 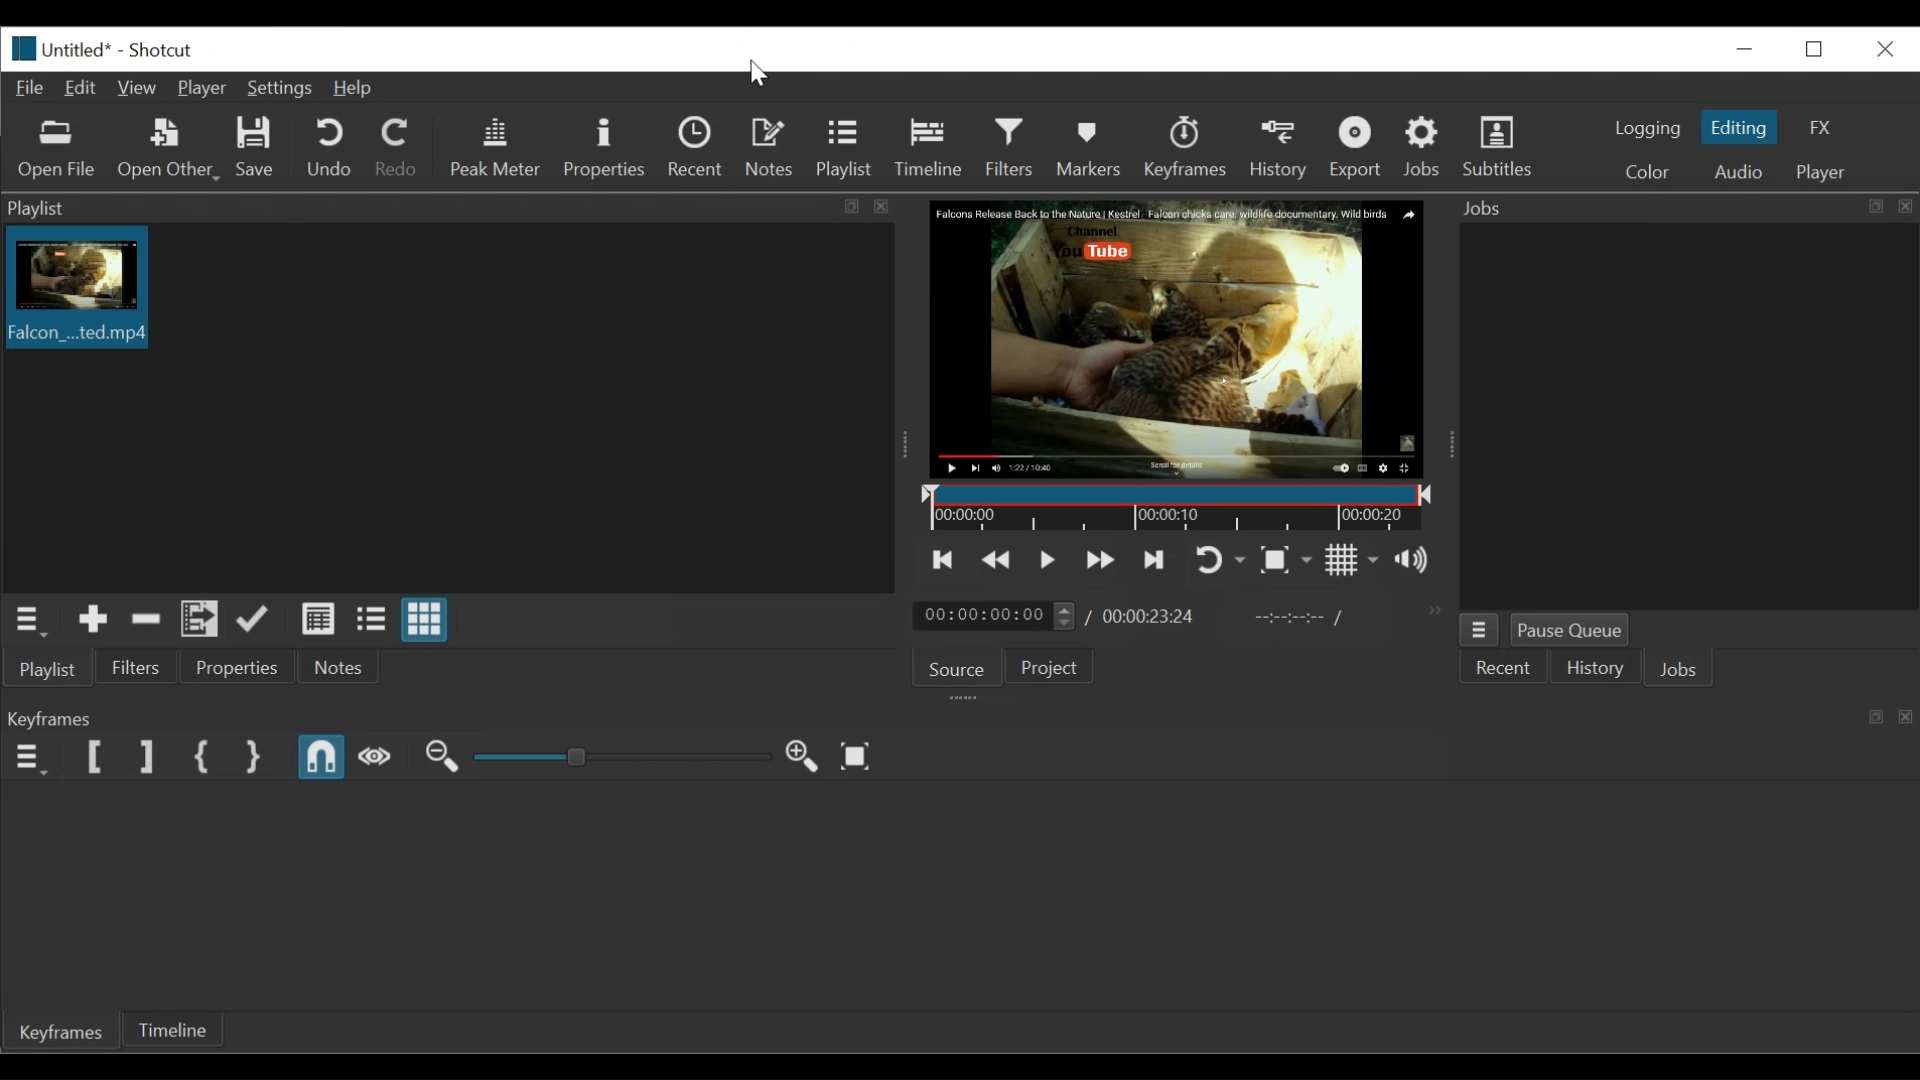 What do you see at coordinates (250, 623) in the screenshot?
I see `Update` at bounding box center [250, 623].